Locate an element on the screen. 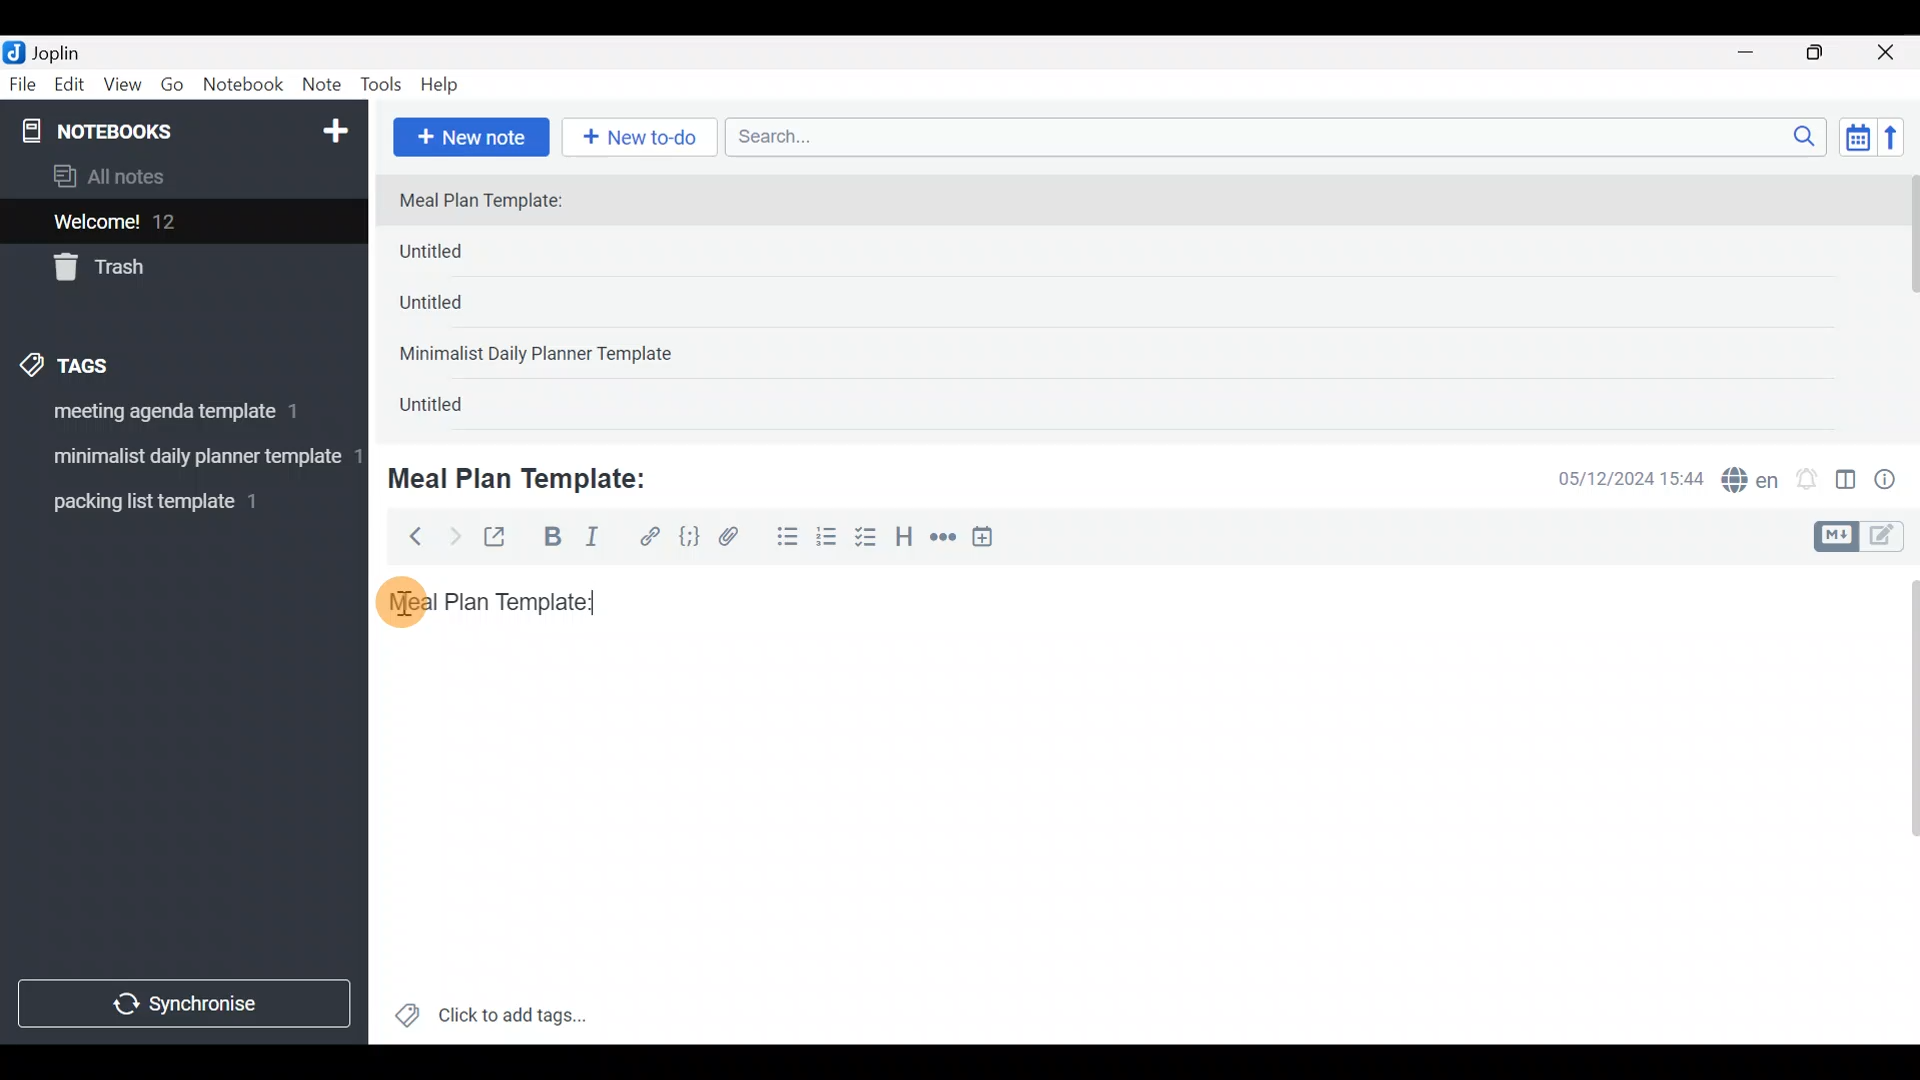 The width and height of the screenshot is (1920, 1080). Synchronize is located at coordinates (187, 1003).